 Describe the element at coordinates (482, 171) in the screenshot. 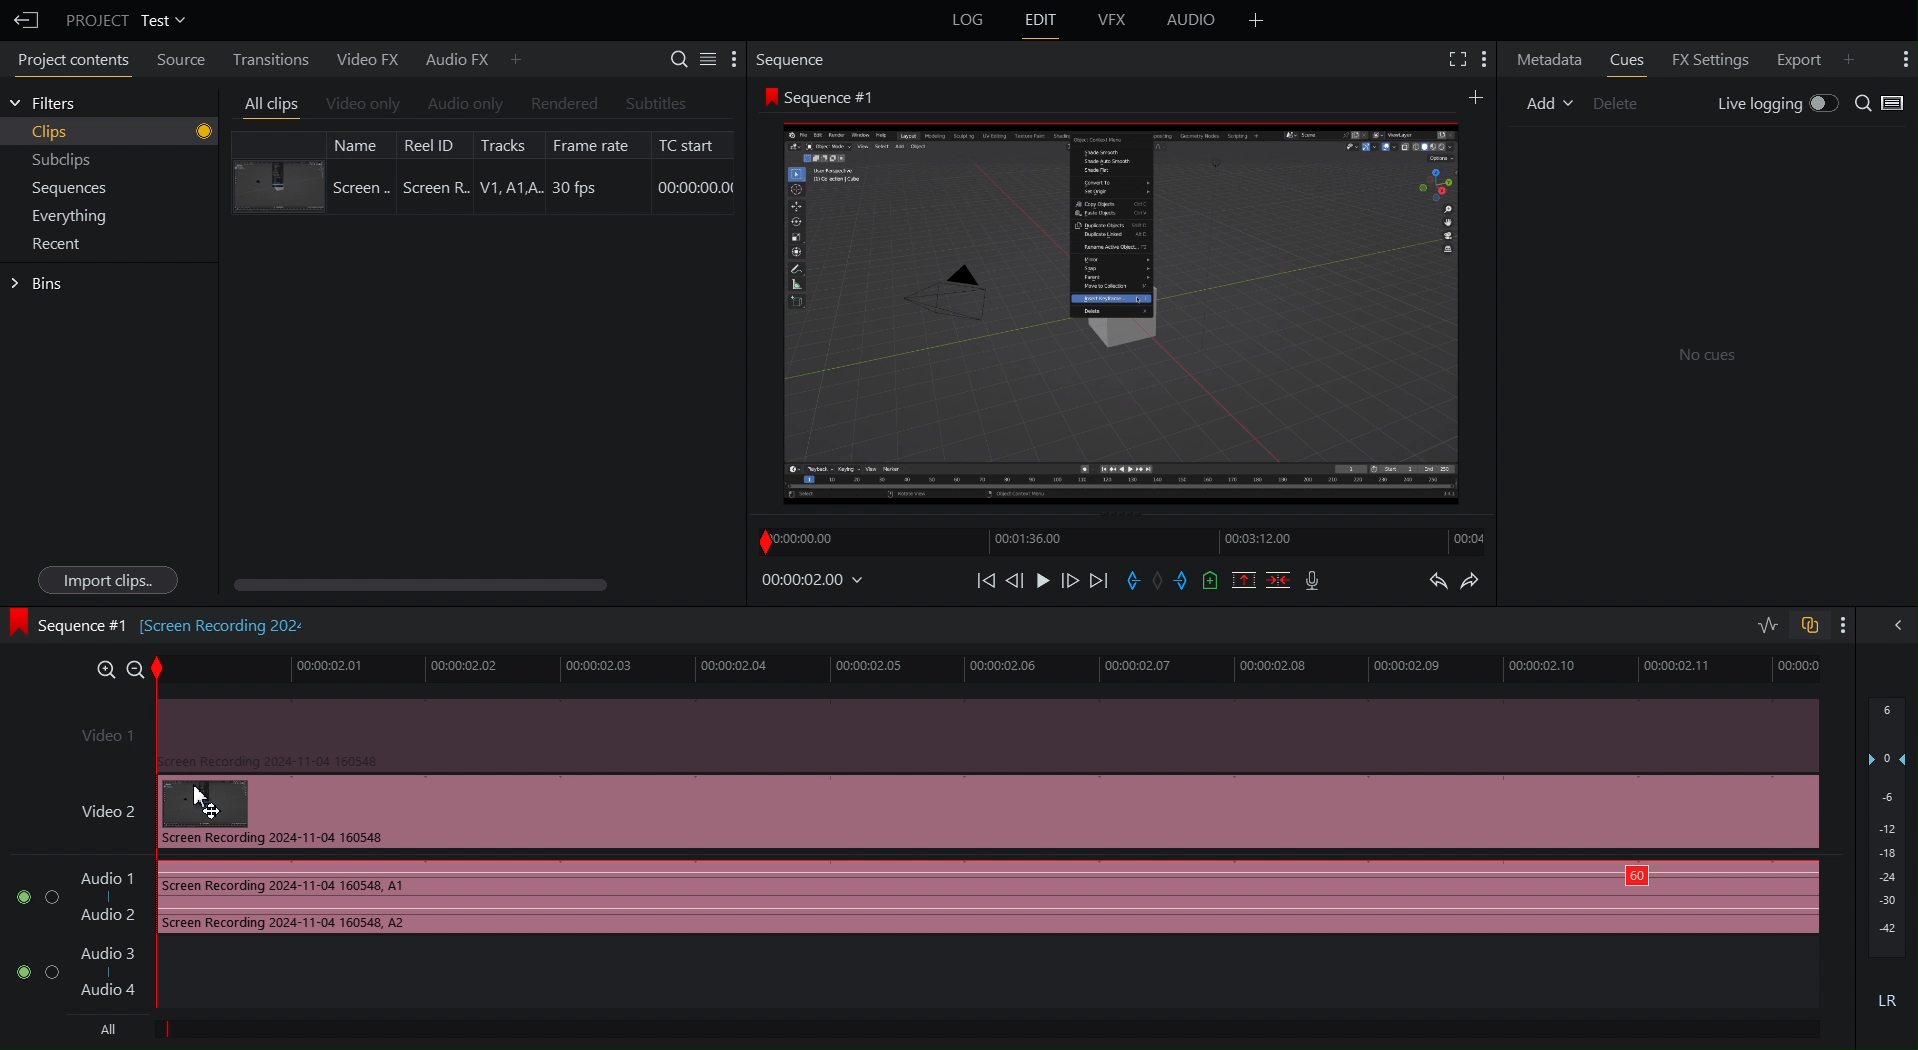

I see `Clip` at that location.